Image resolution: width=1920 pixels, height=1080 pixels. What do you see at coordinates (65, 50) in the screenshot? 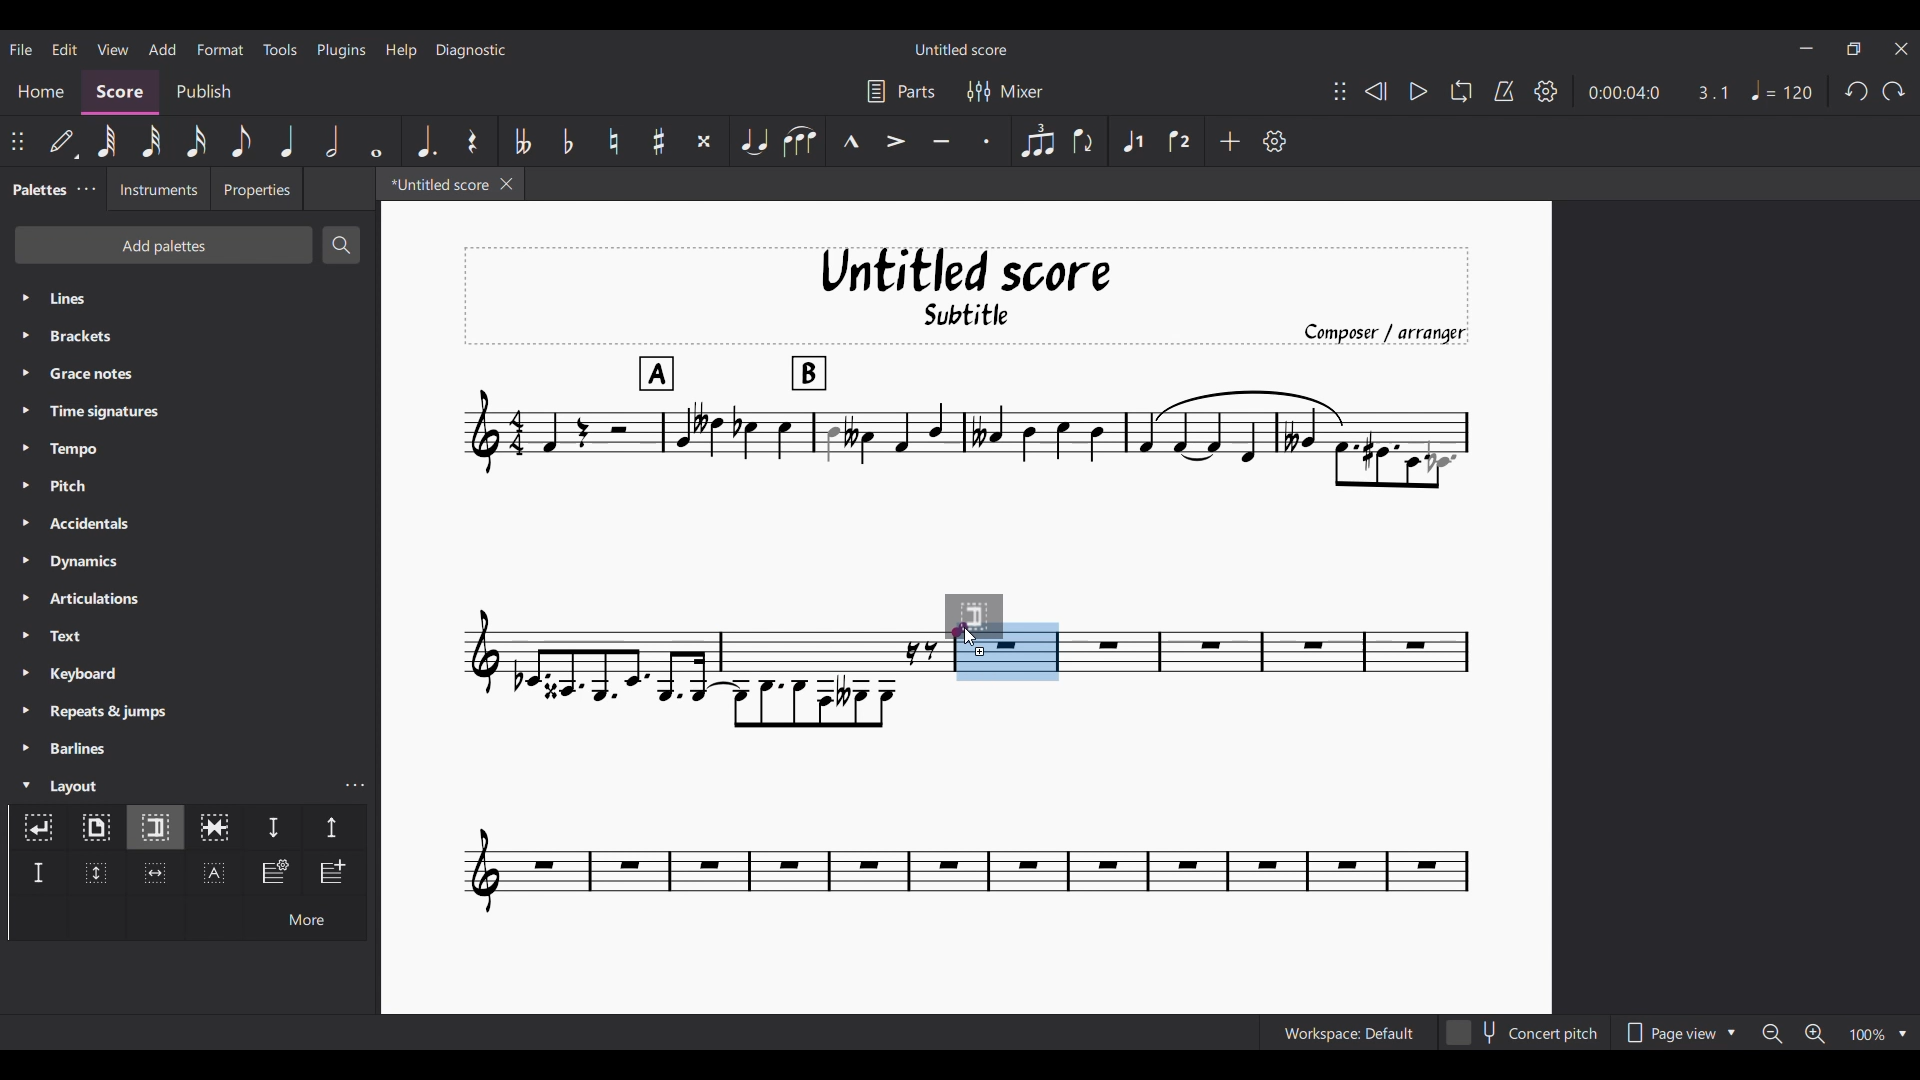
I see `Edit menu` at bounding box center [65, 50].